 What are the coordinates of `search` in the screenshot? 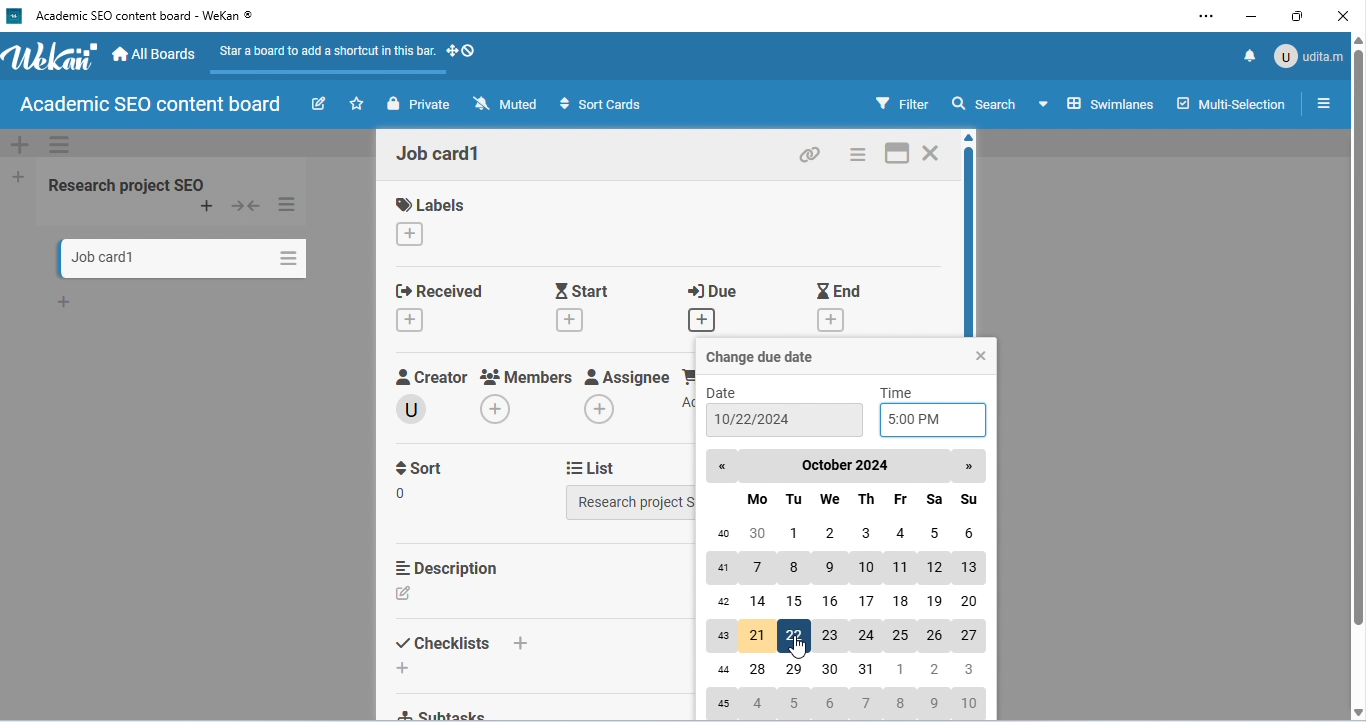 It's located at (984, 103).